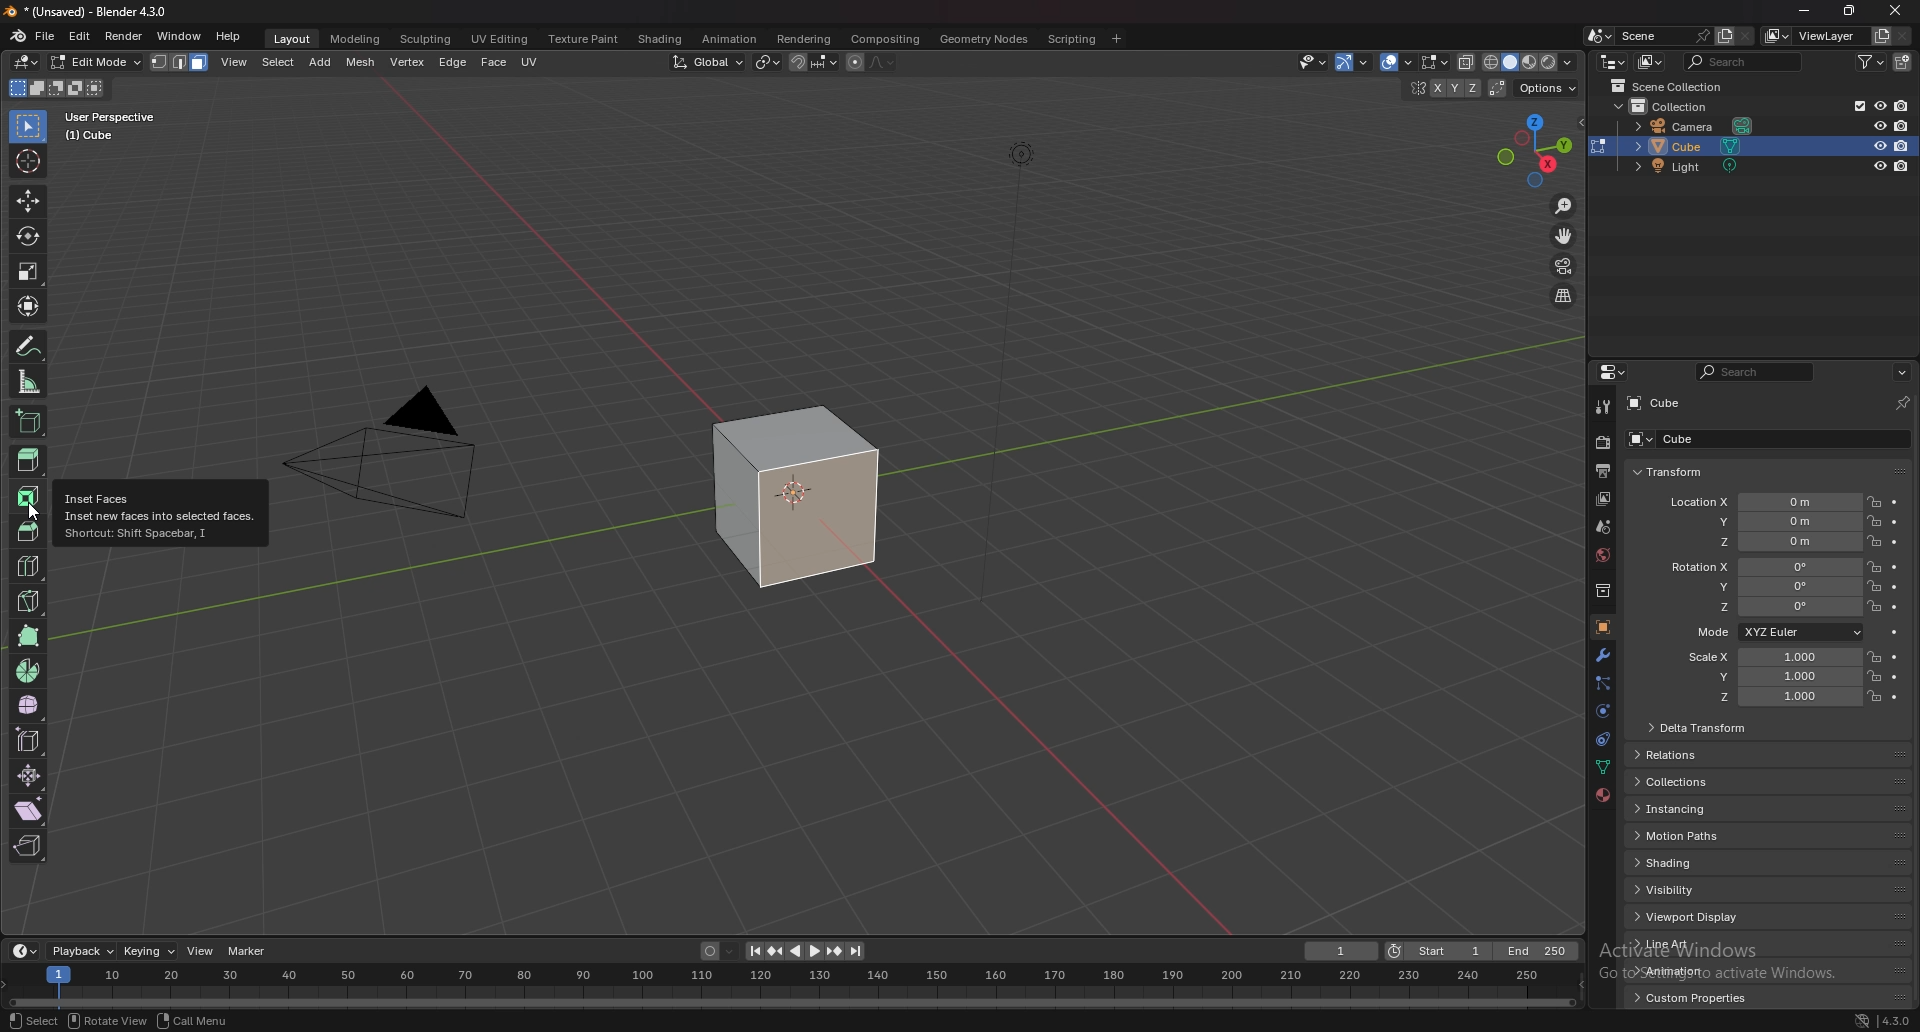 Image resolution: width=1920 pixels, height=1032 pixels. What do you see at coordinates (1873, 656) in the screenshot?
I see `lock` at bounding box center [1873, 656].